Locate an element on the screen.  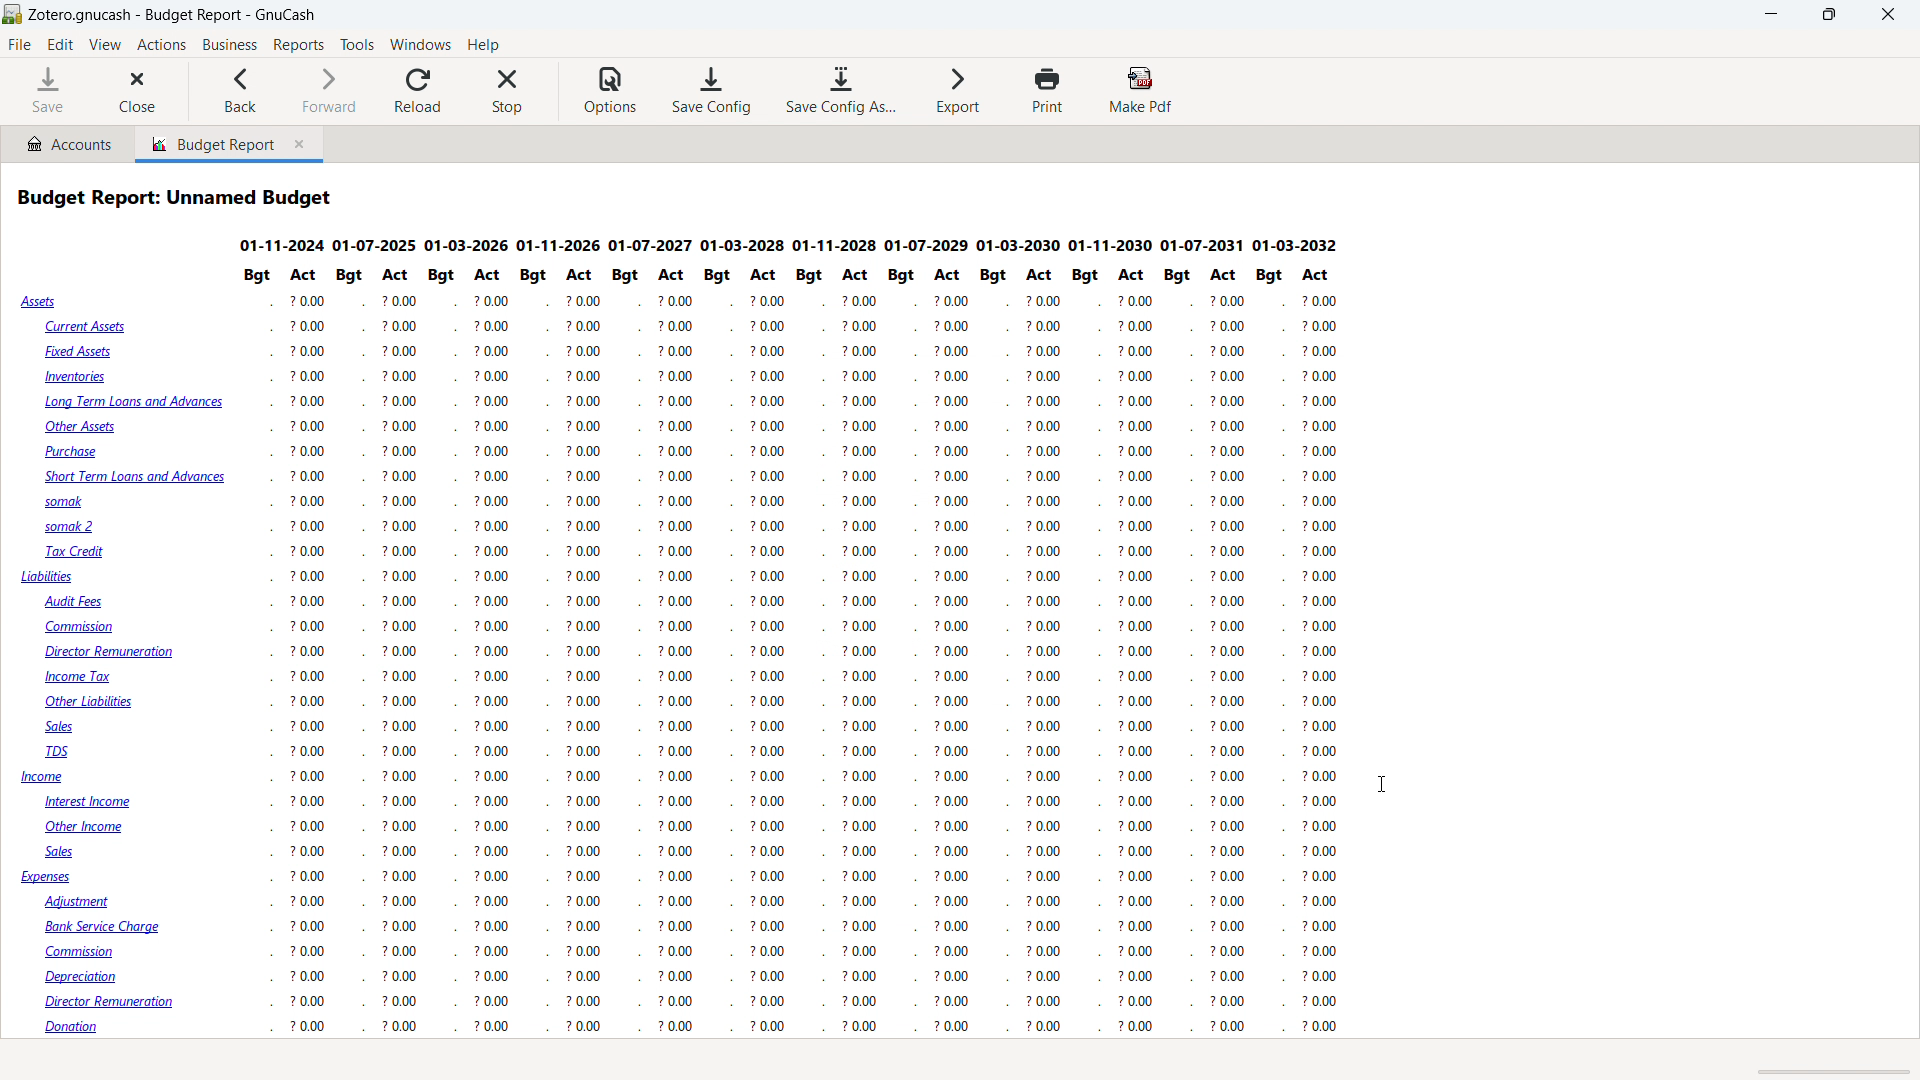
accounts tab is located at coordinates (68, 143).